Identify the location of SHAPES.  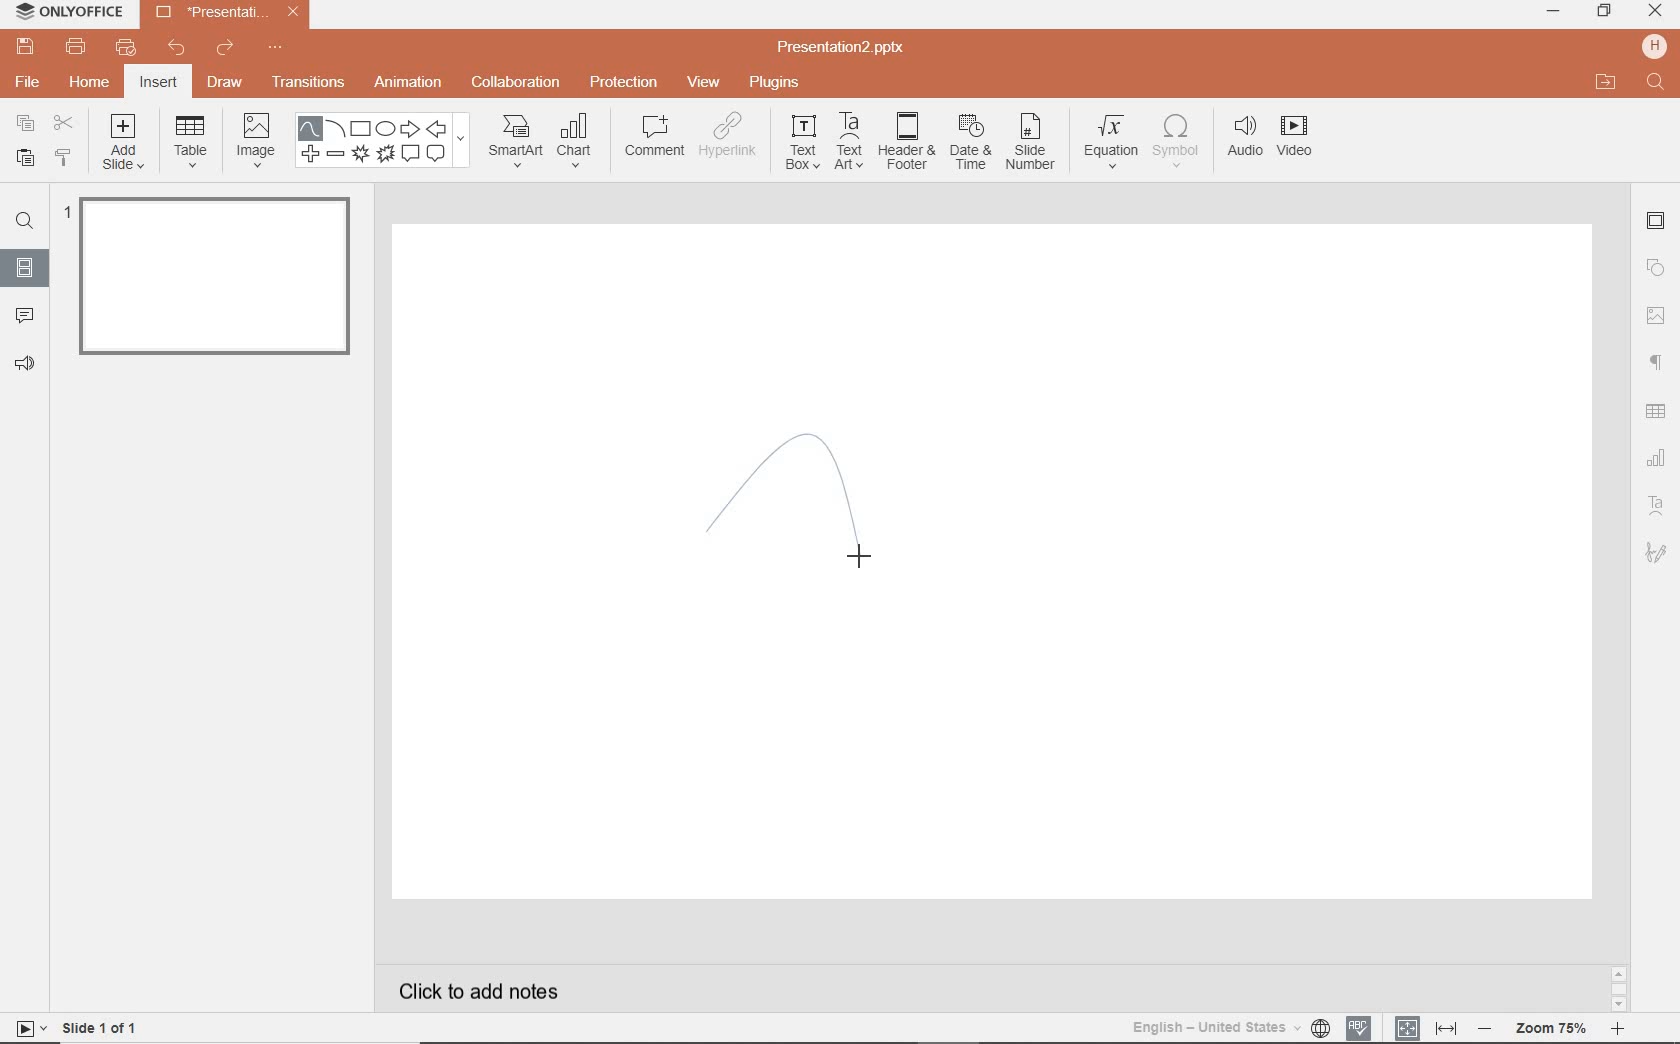
(386, 142).